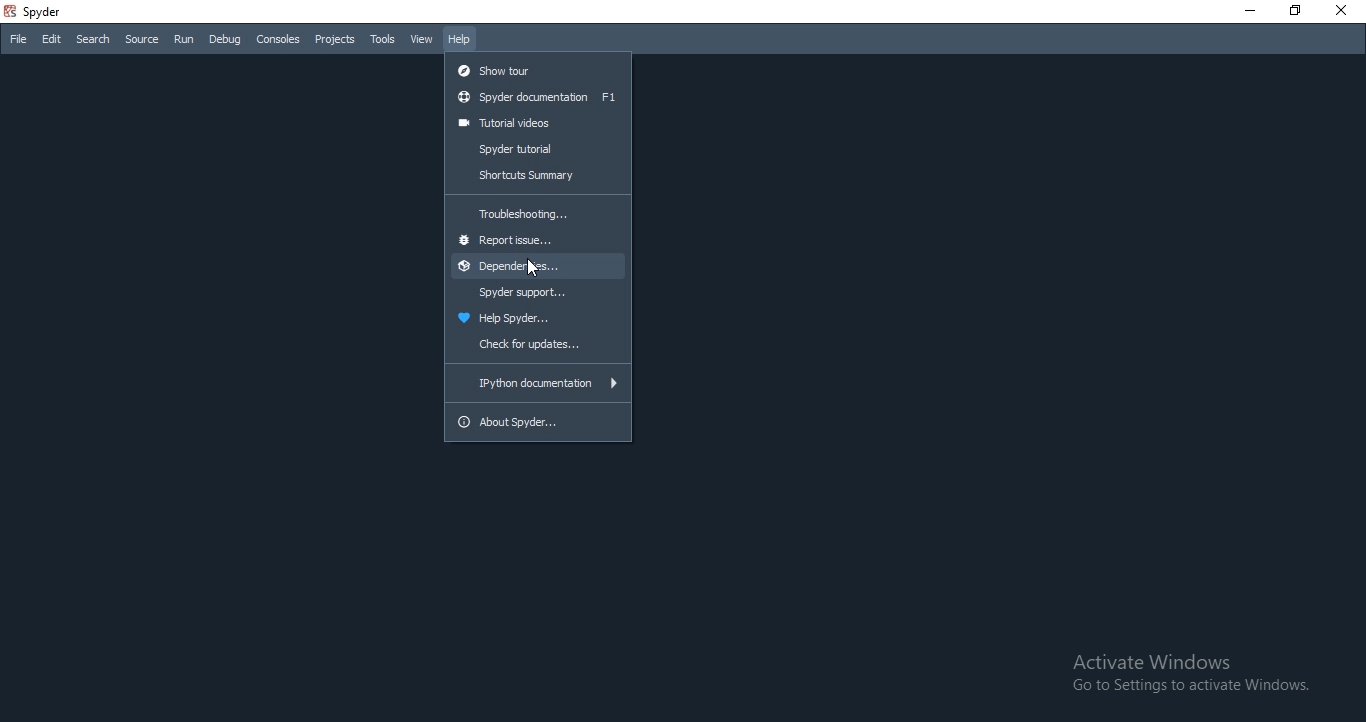 The width and height of the screenshot is (1366, 722). What do you see at coordinates (537, 318) in the screenshot?
I see `help spyder` at bounding box center [537, 318].